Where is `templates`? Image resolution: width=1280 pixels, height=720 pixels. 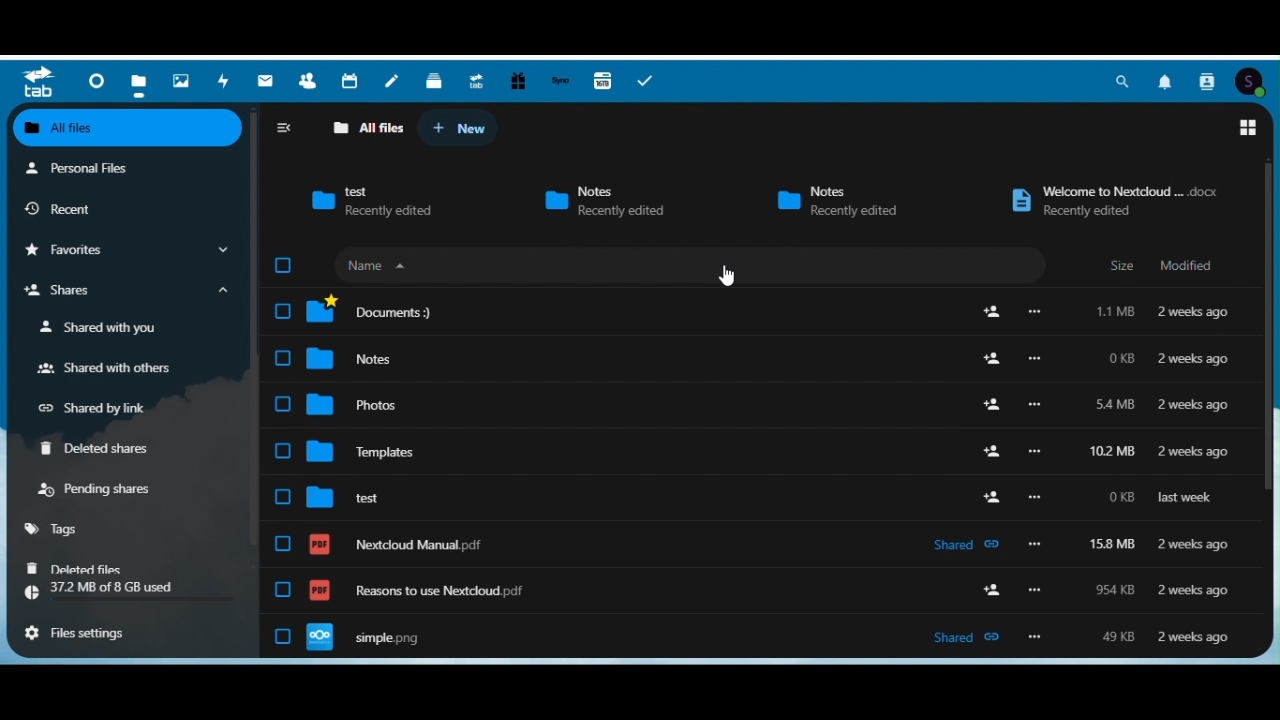
templates is located at coordinates (761, 456).